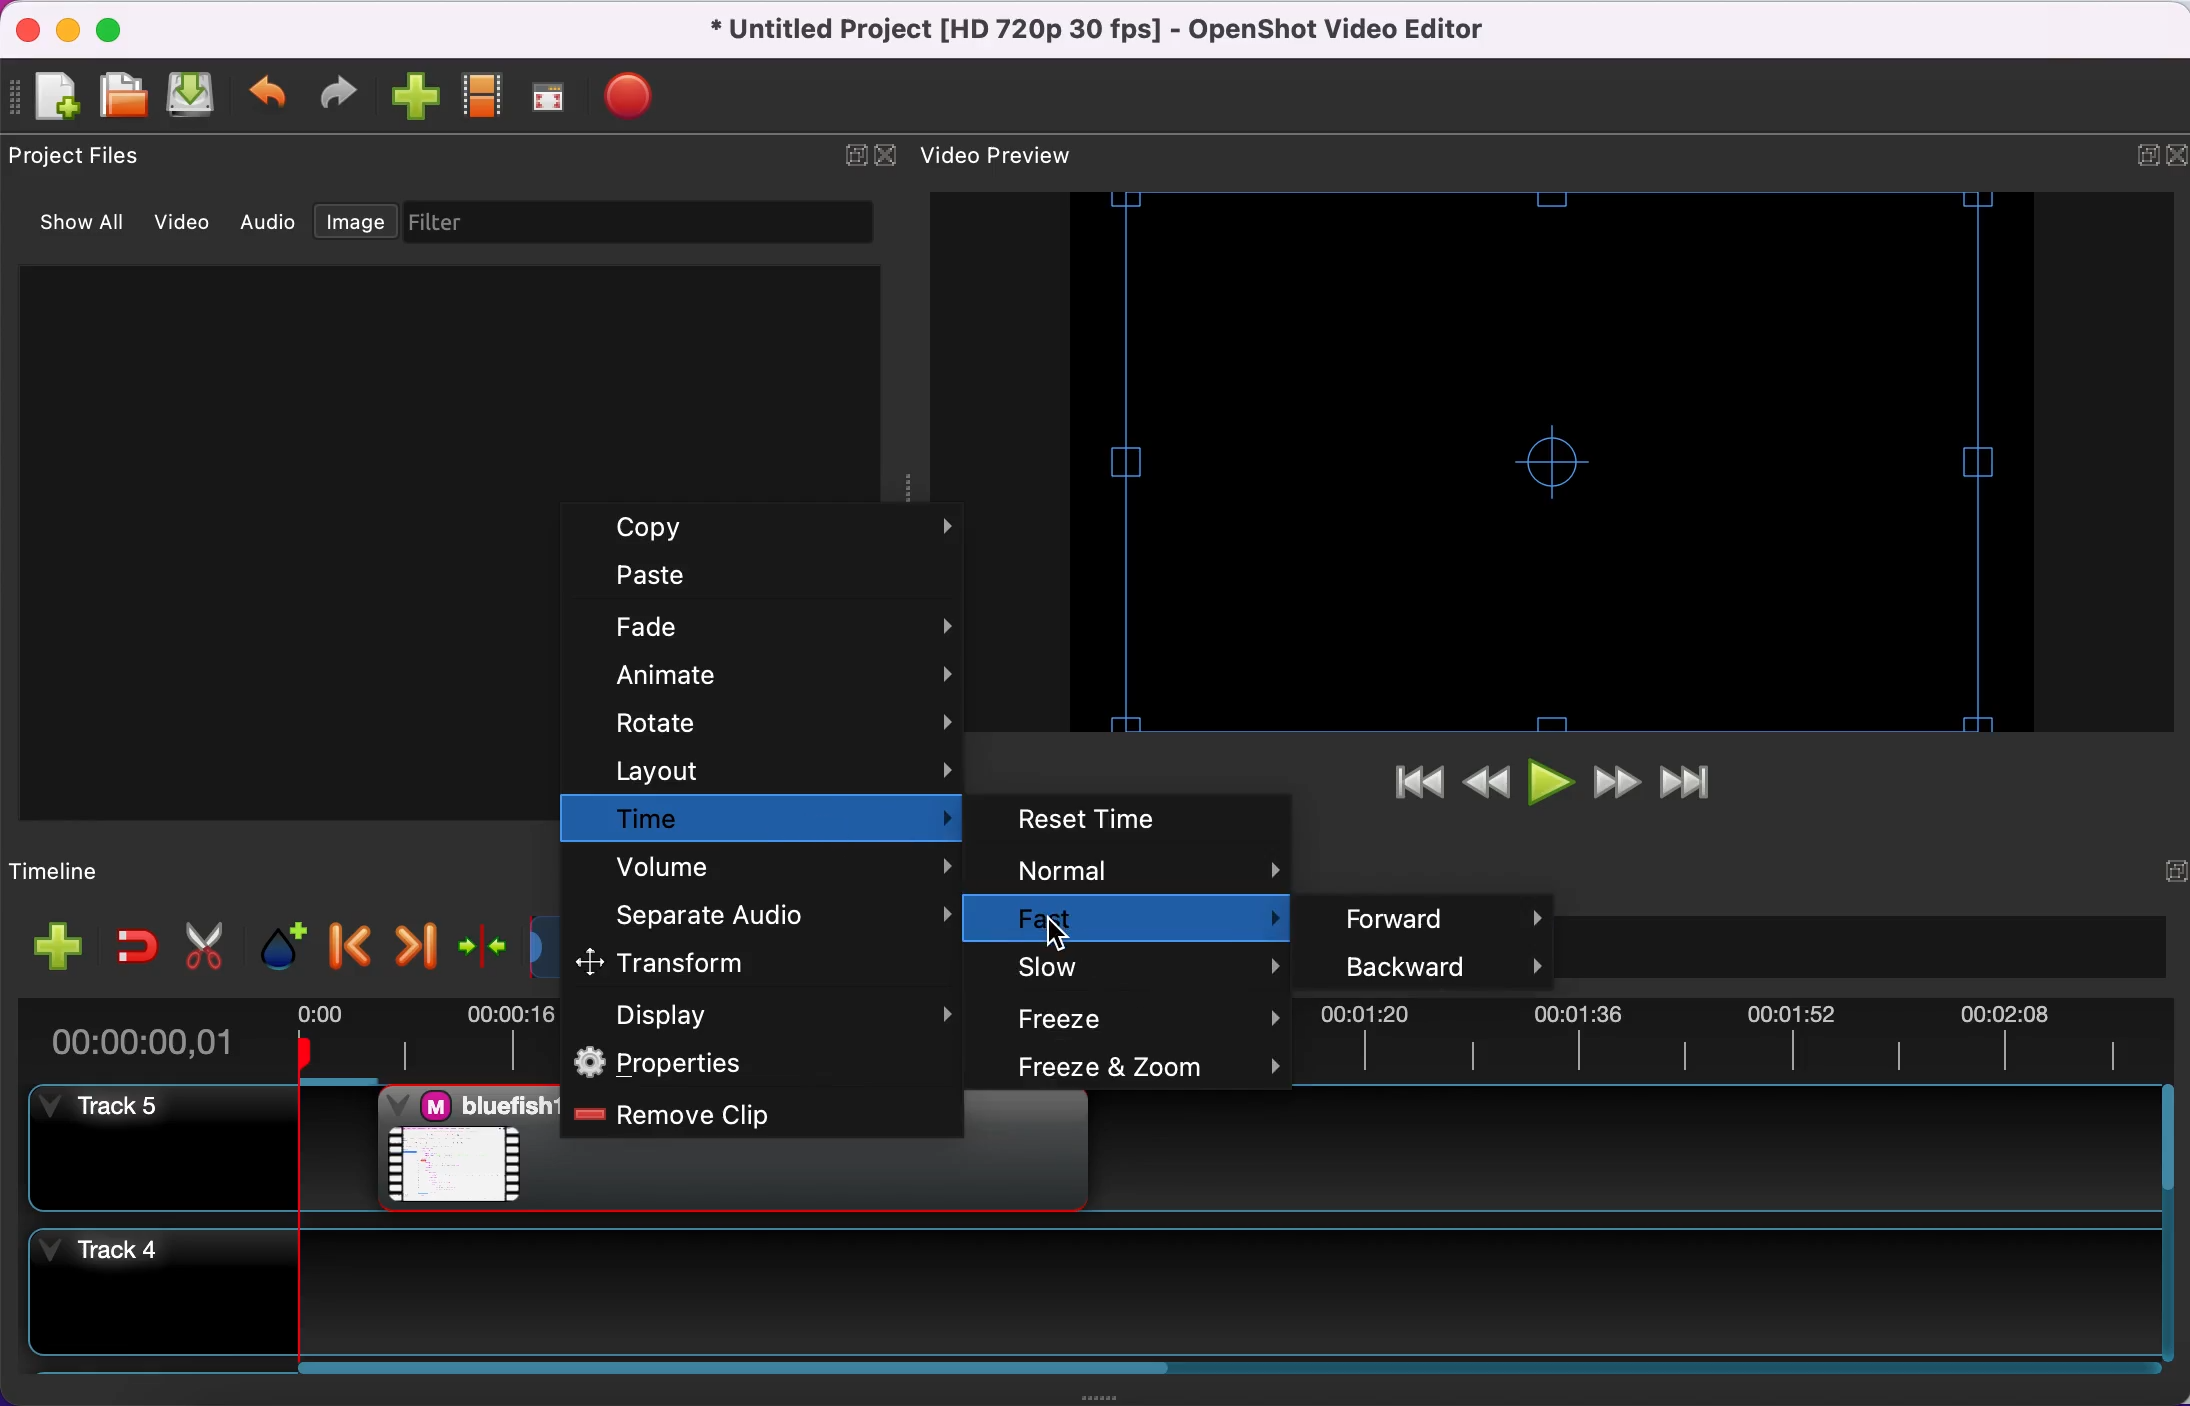 This screenshot has width=2190, height=1406. Describe the element at coordinates (783, 530) in the screenshot. I see `copy` at that location.